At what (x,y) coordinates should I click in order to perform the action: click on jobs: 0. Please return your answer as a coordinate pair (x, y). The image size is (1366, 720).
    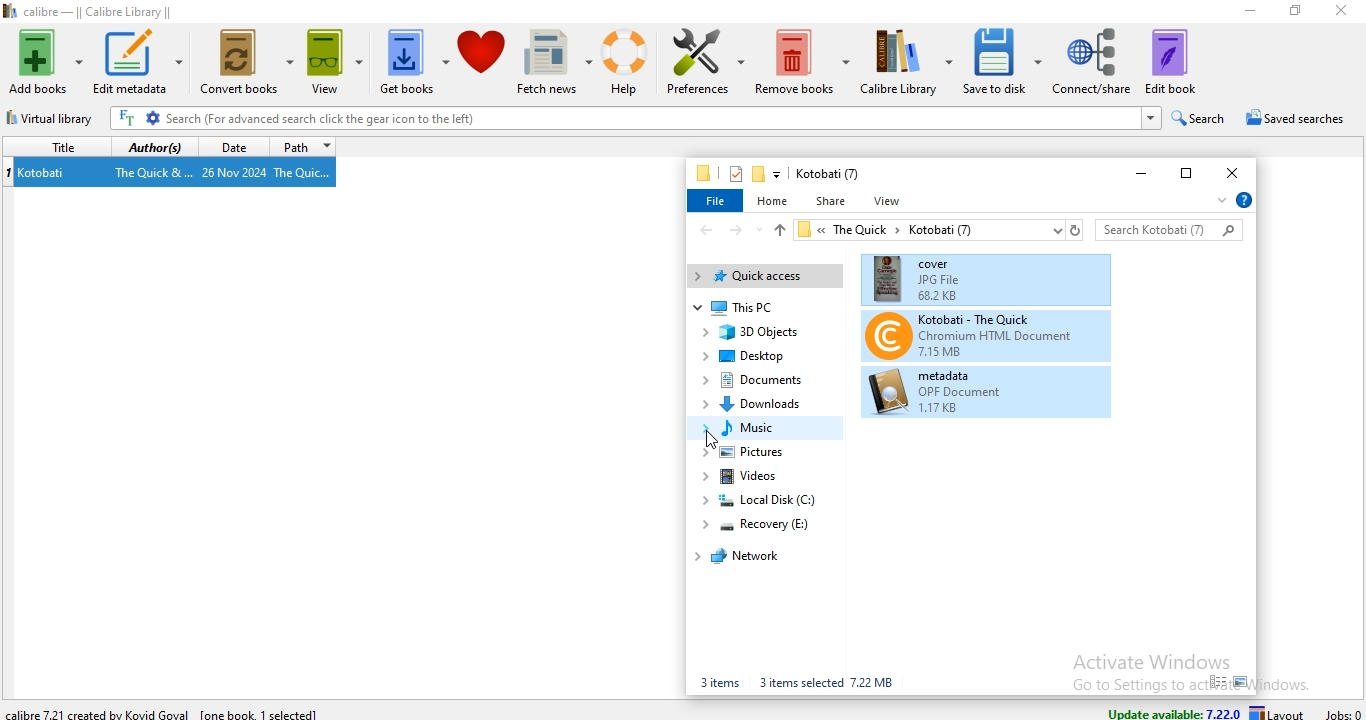
    Looking at the image, I should click on (1343, 711).